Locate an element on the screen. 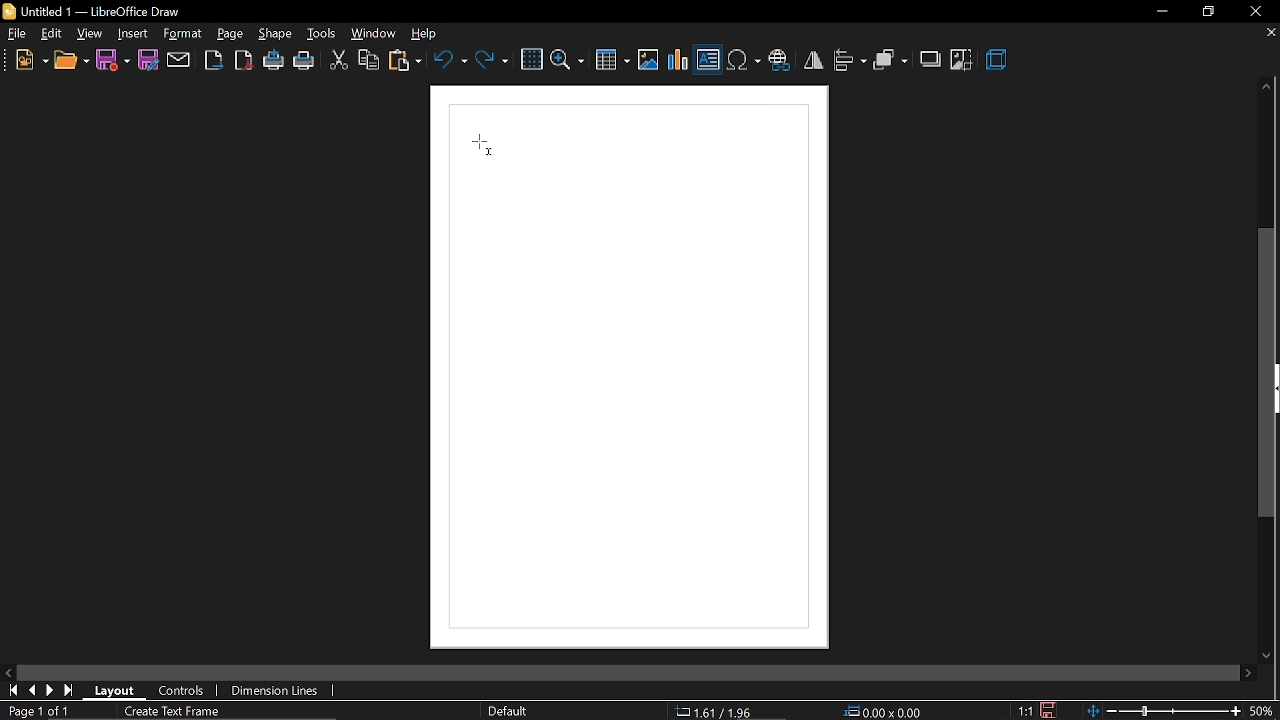  redo is located at coordinates (492, 59).